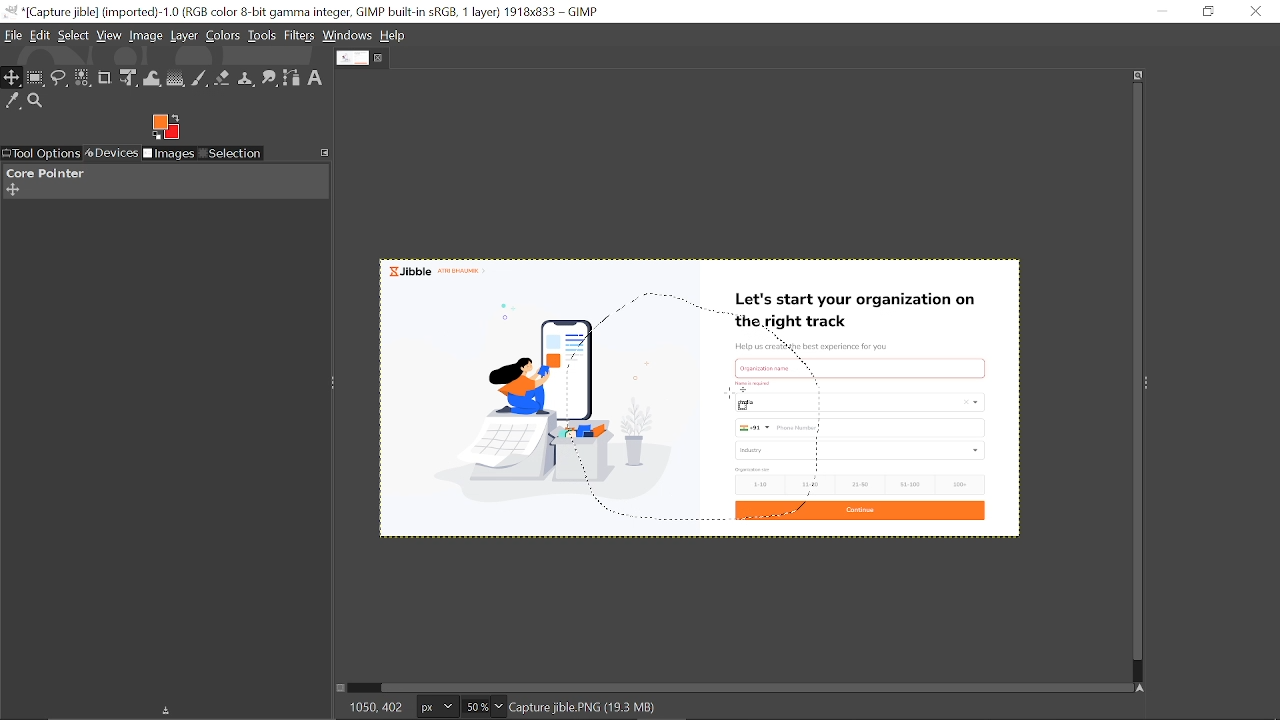 Image resolution: width=1280 pixels, height=720 pixels. Describe the element at coordinates (223, 37) in the screenshot. I see `Colors` at that location.